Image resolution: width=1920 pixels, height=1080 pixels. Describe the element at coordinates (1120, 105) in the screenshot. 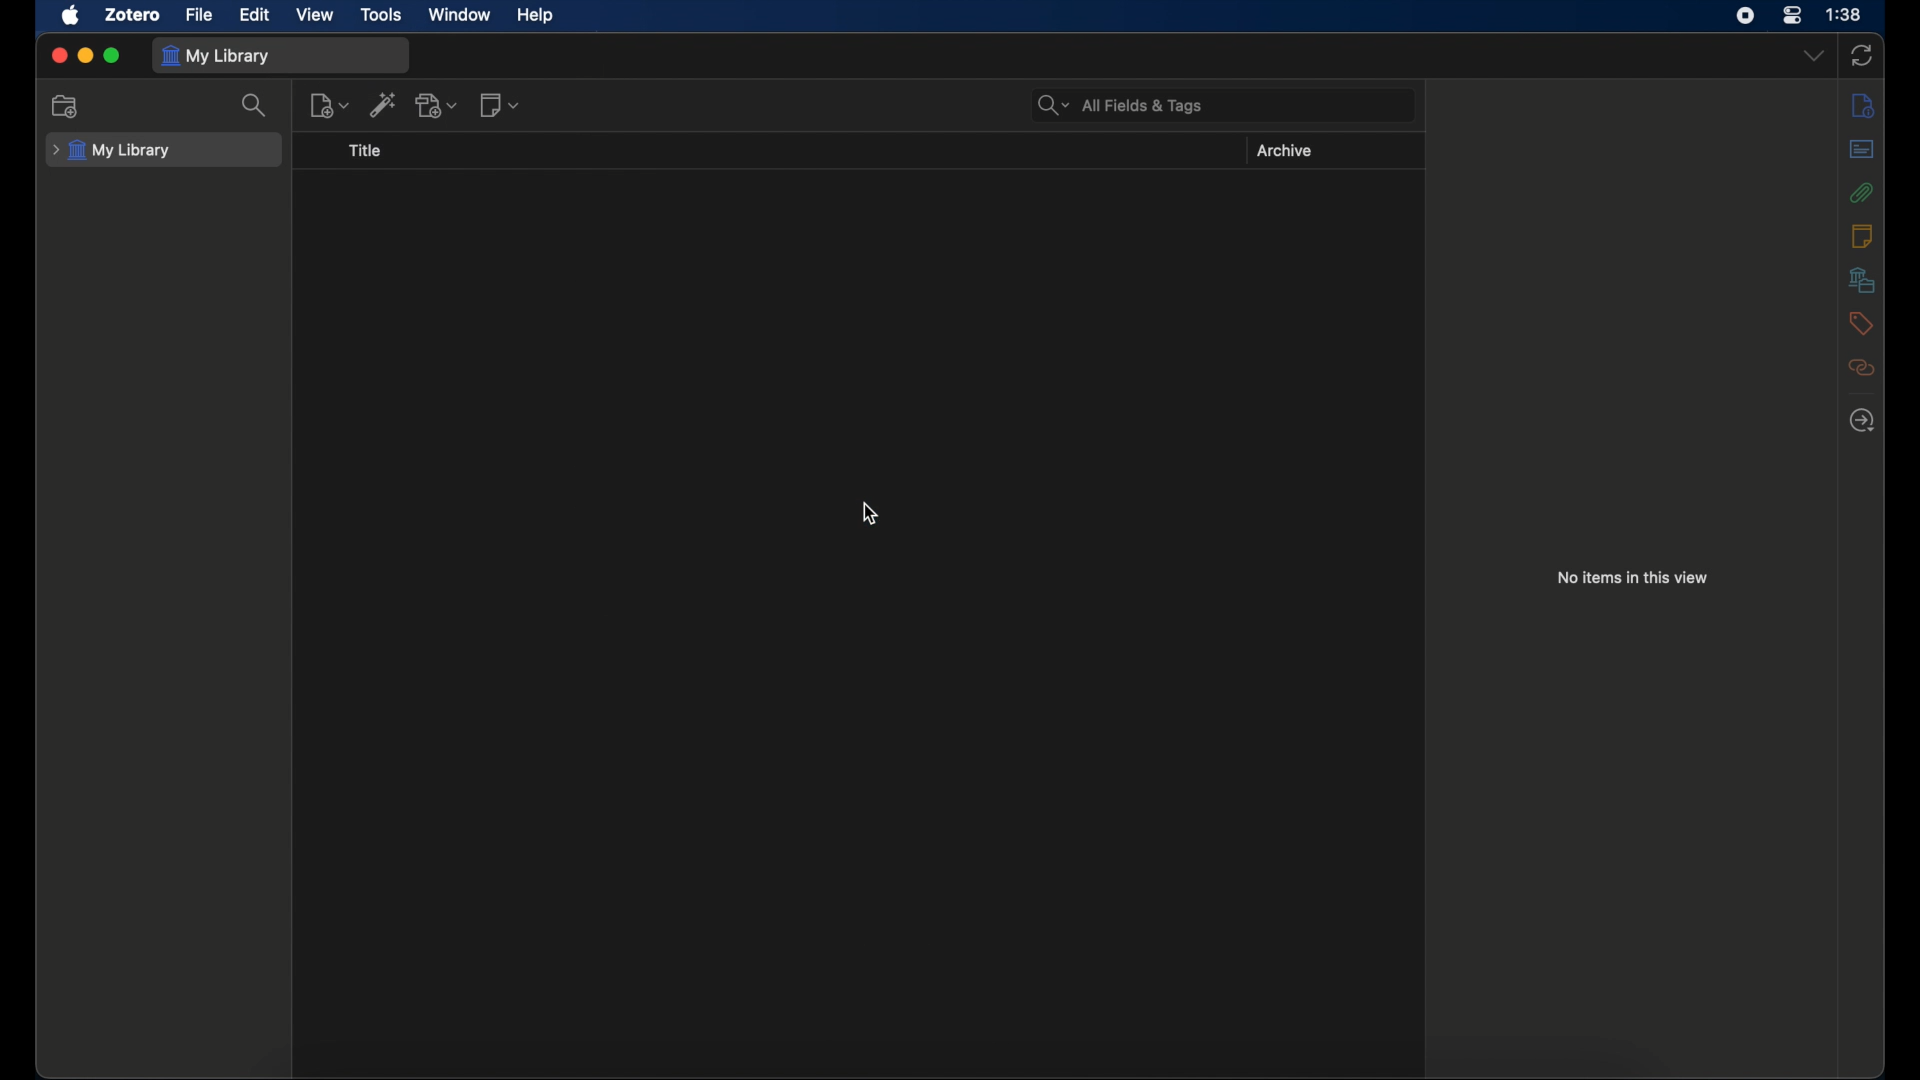

I see `All fields & tags` at that location.